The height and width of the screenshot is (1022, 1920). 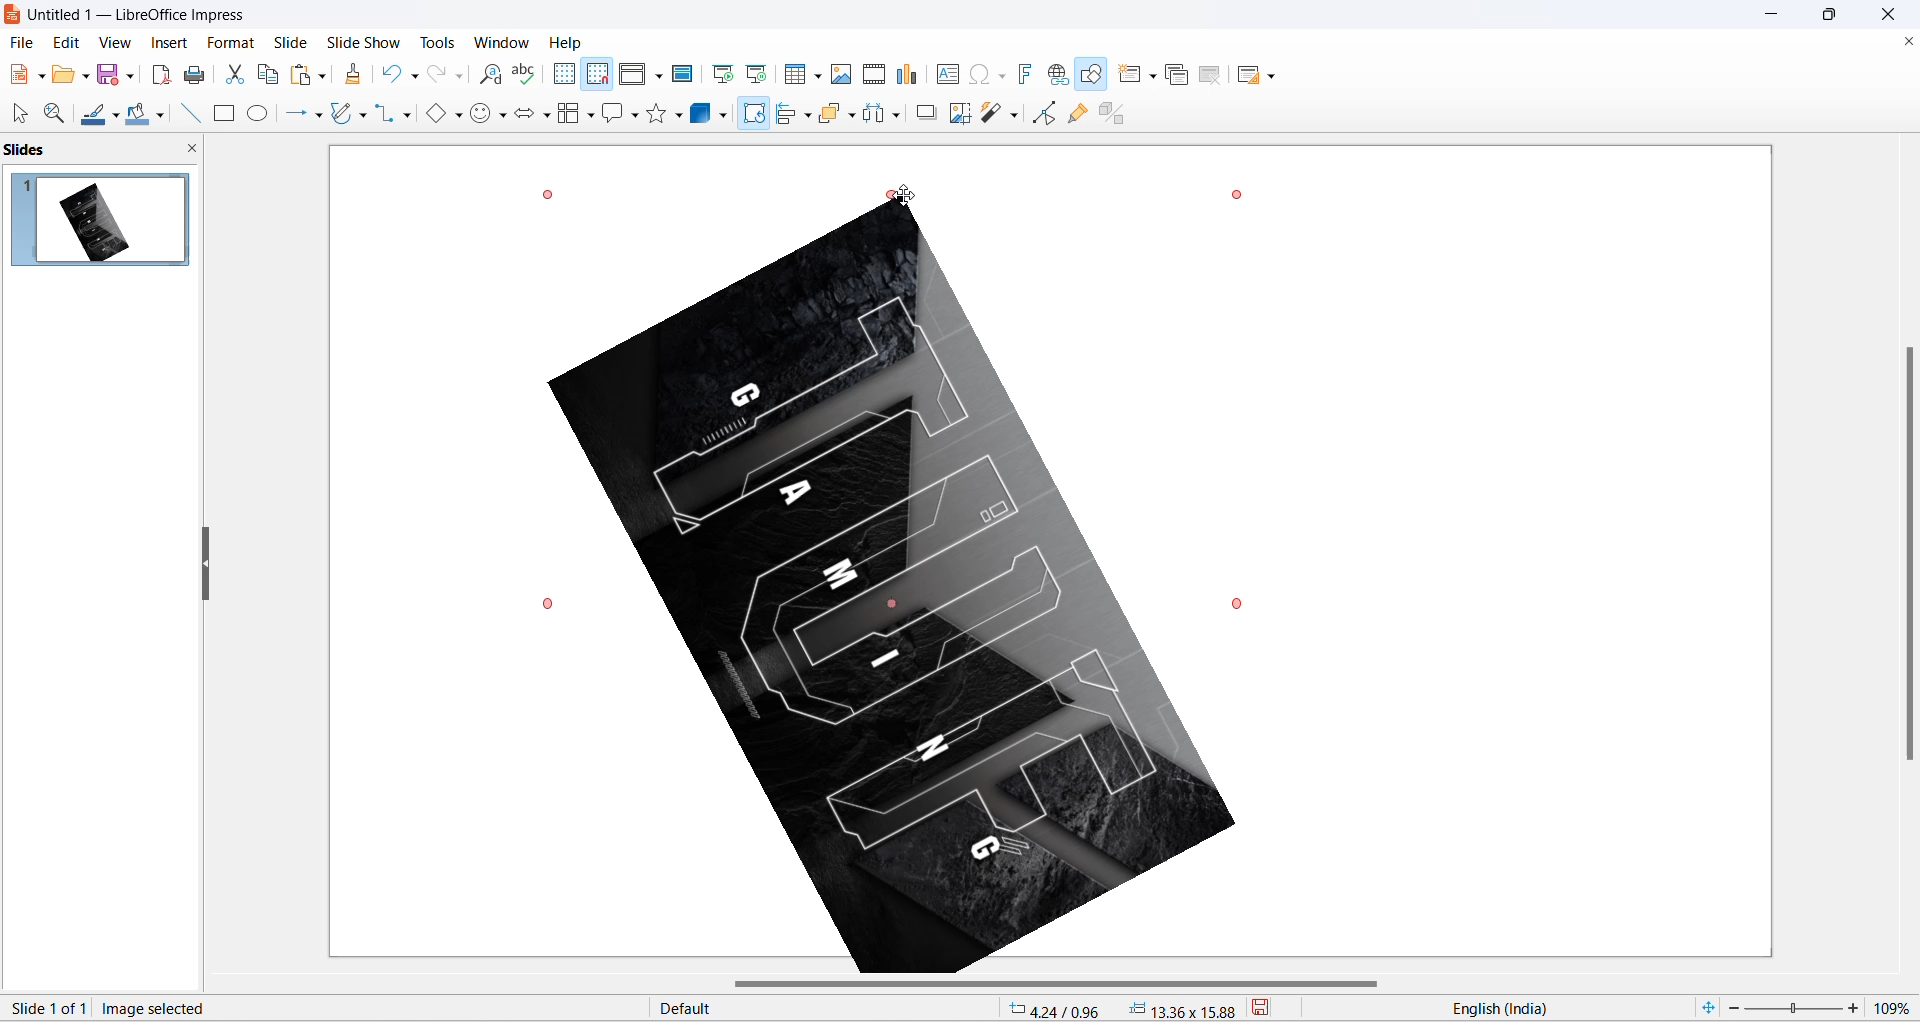 What do you see at coordinates (754, 107) in the screenshot?
I see `cursor` at bounding box center [754, 107].